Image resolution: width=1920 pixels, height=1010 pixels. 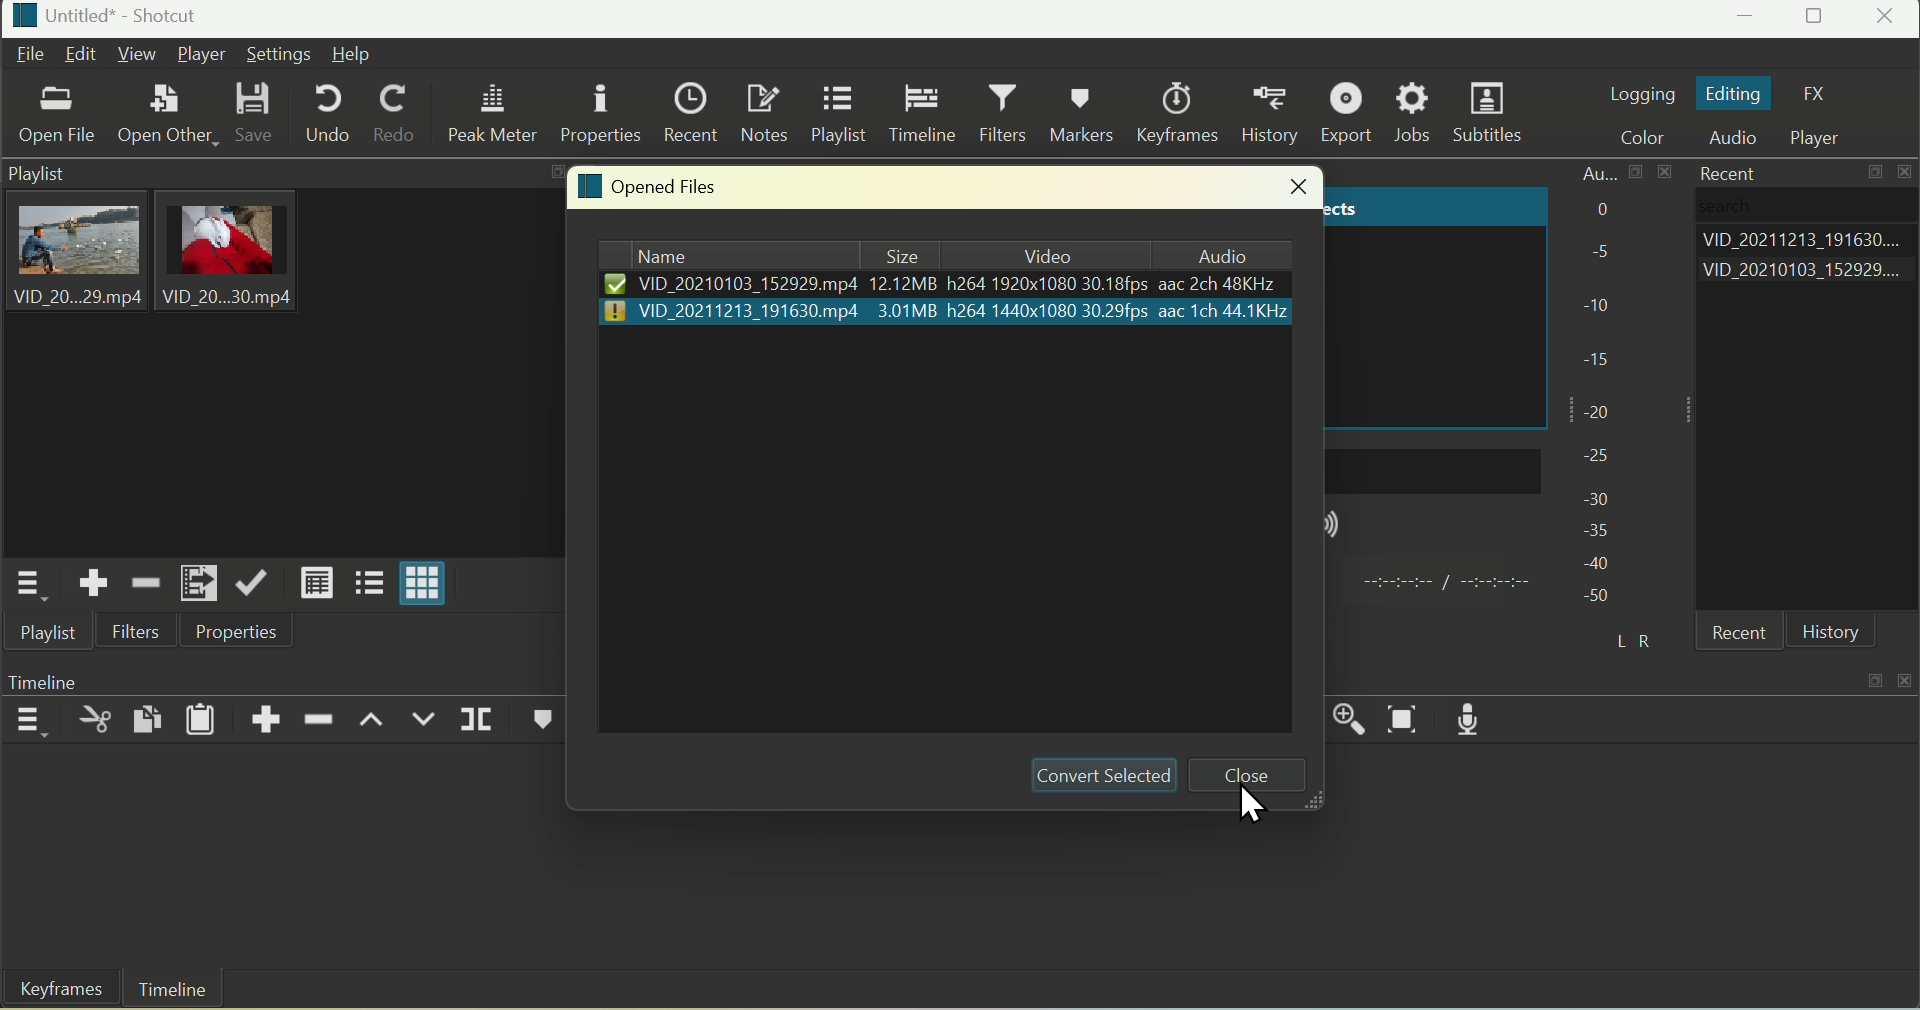 I want to click on Markers, so click(x=1086, y=111).